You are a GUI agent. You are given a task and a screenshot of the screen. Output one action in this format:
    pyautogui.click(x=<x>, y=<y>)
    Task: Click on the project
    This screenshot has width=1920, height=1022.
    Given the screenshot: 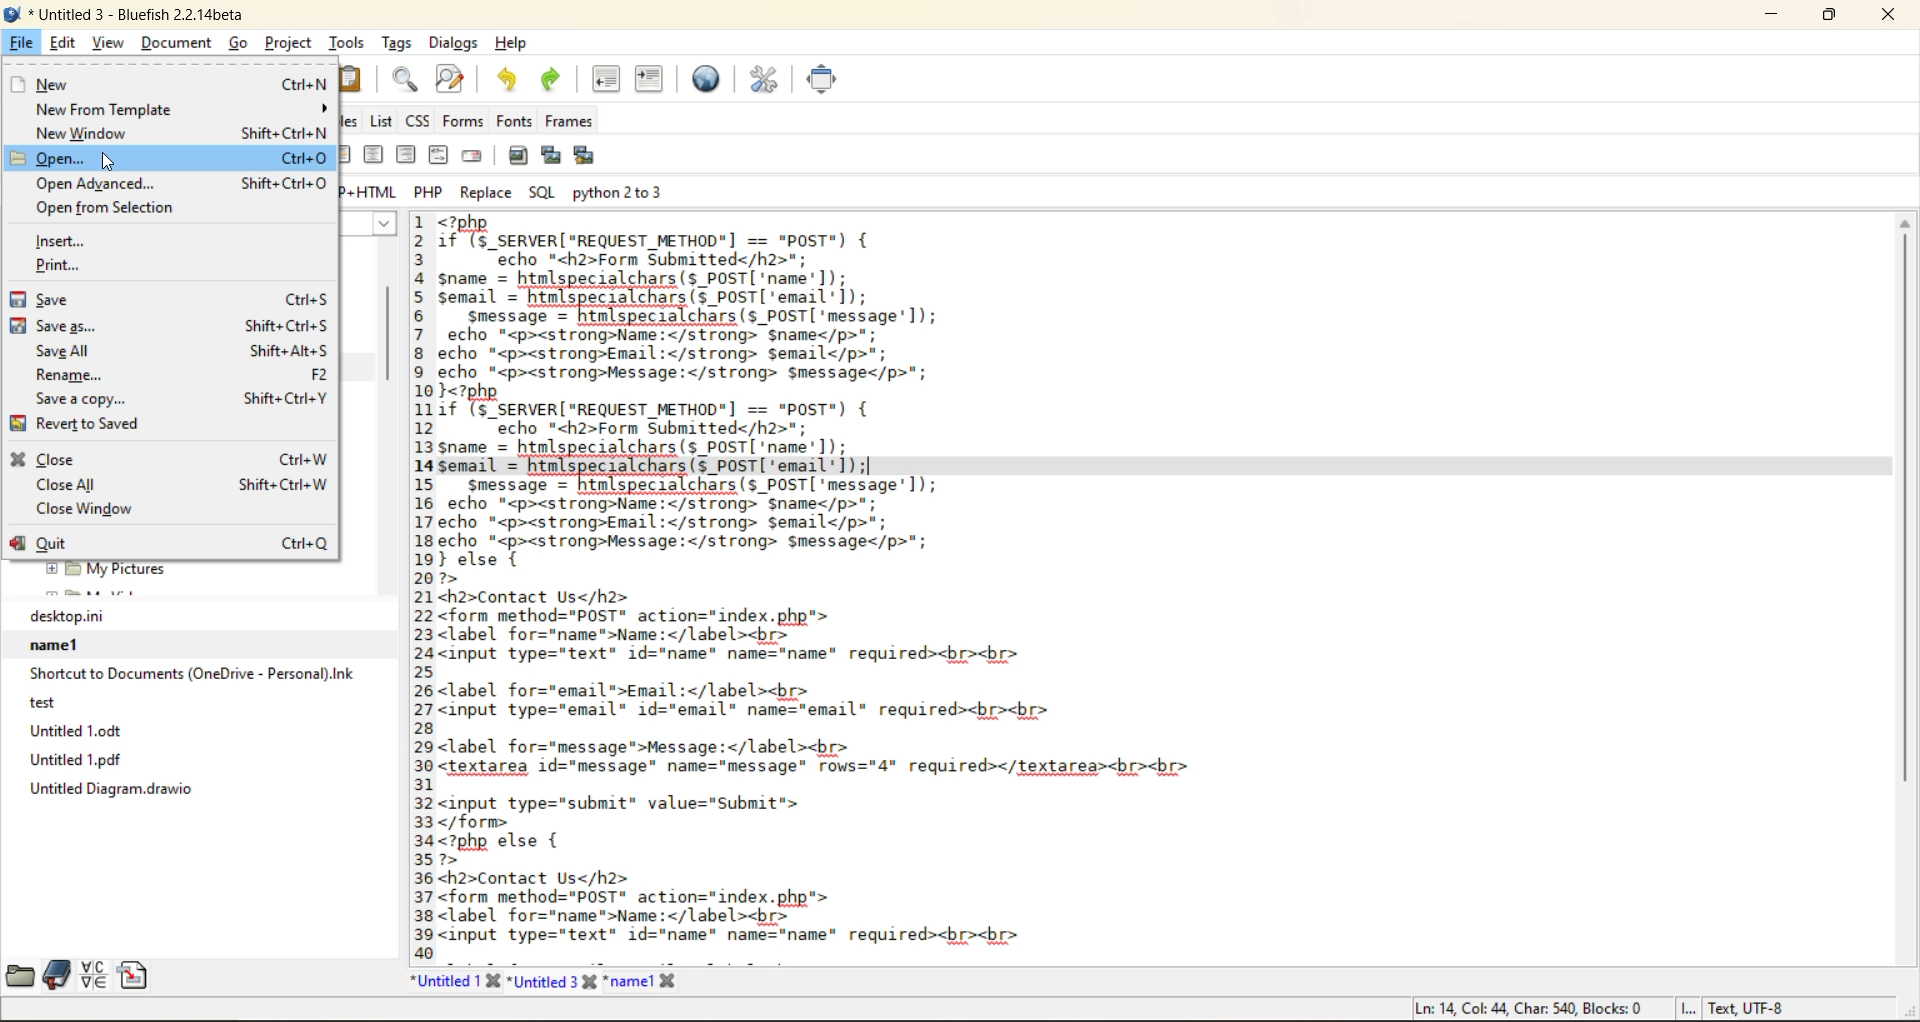 What is the action you would take?
    pyautogui.click(x=291, y=46)
    